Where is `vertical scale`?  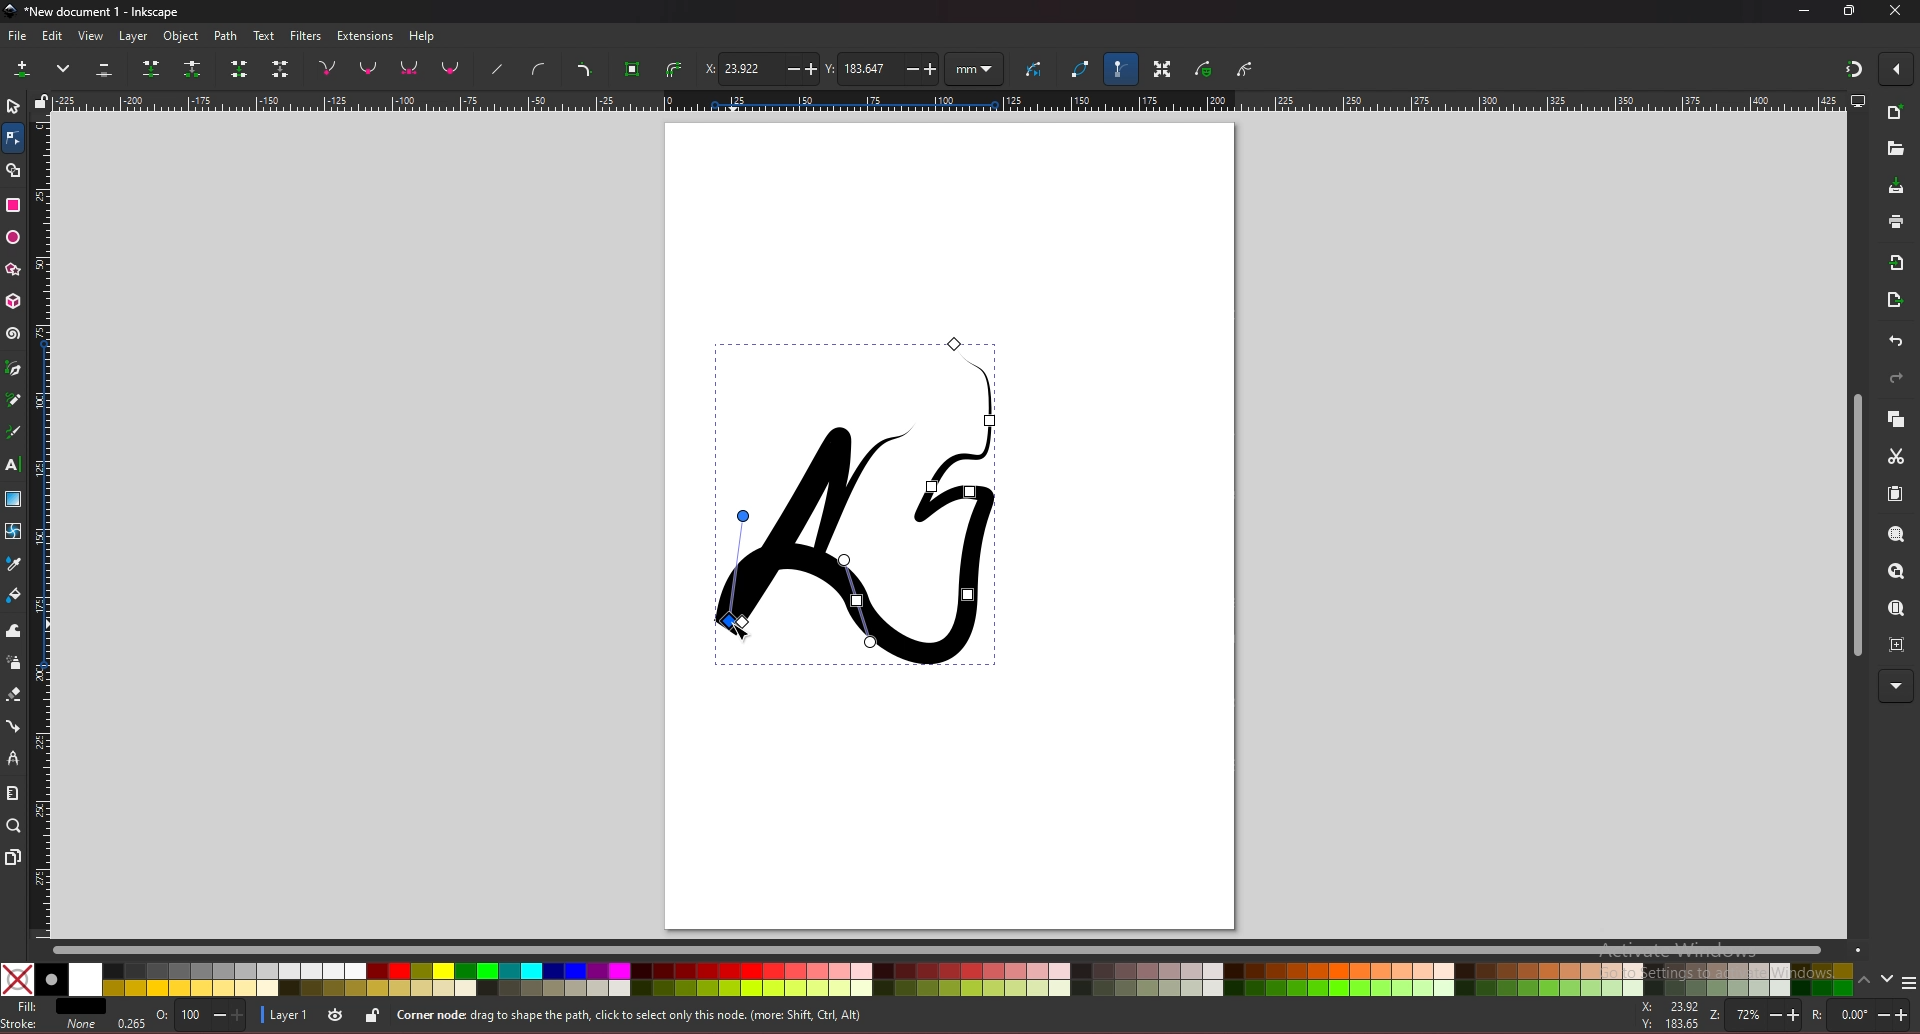
vertical scale is located at coordinates (42, 524).